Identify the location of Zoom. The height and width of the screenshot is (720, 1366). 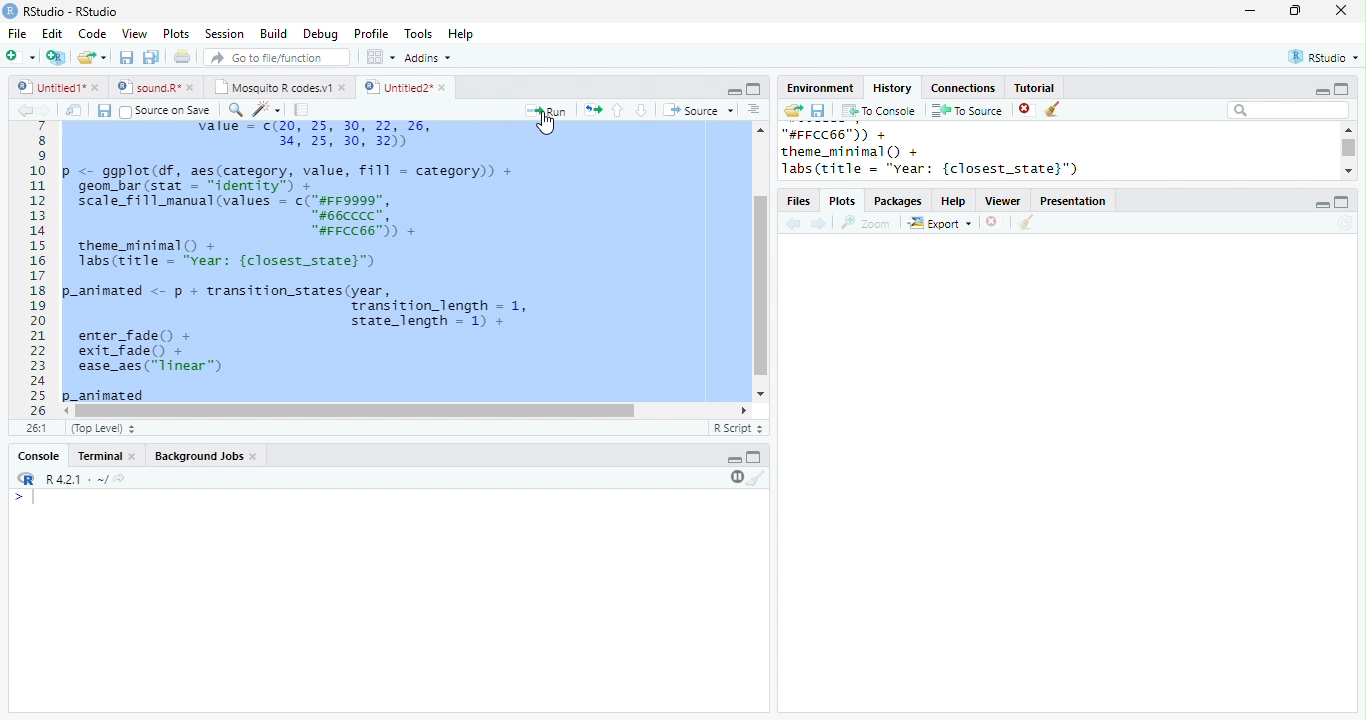
(866, 223).